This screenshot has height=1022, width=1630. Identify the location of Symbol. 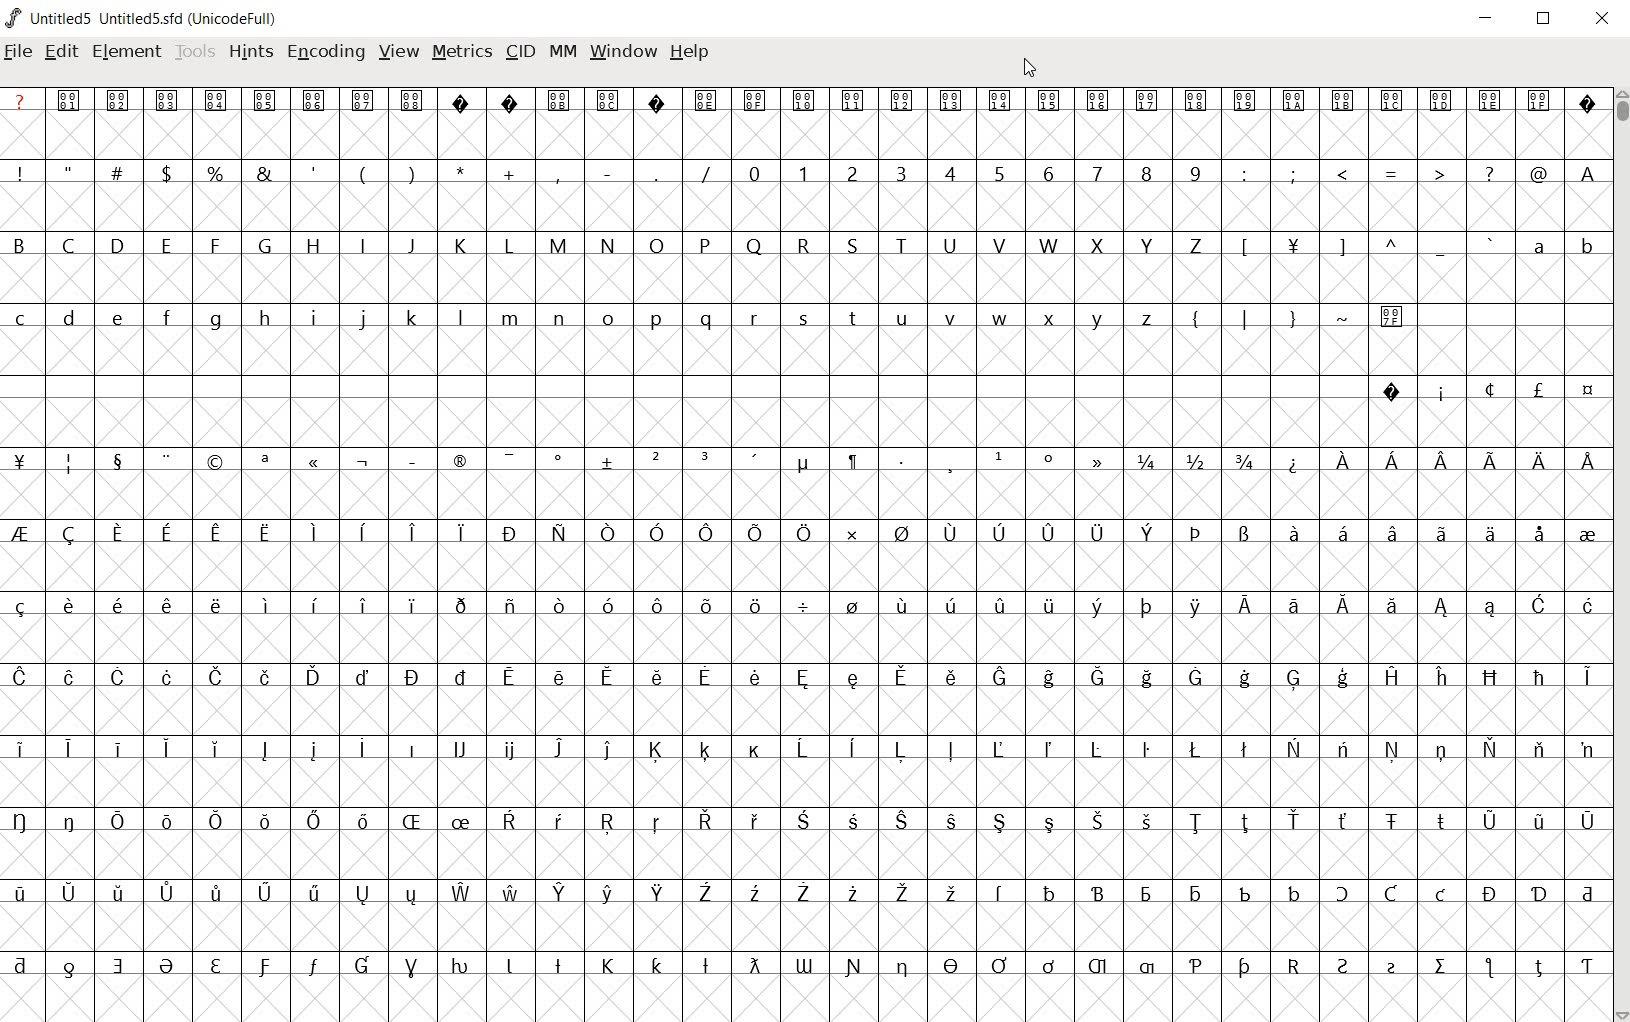
(265, 823).